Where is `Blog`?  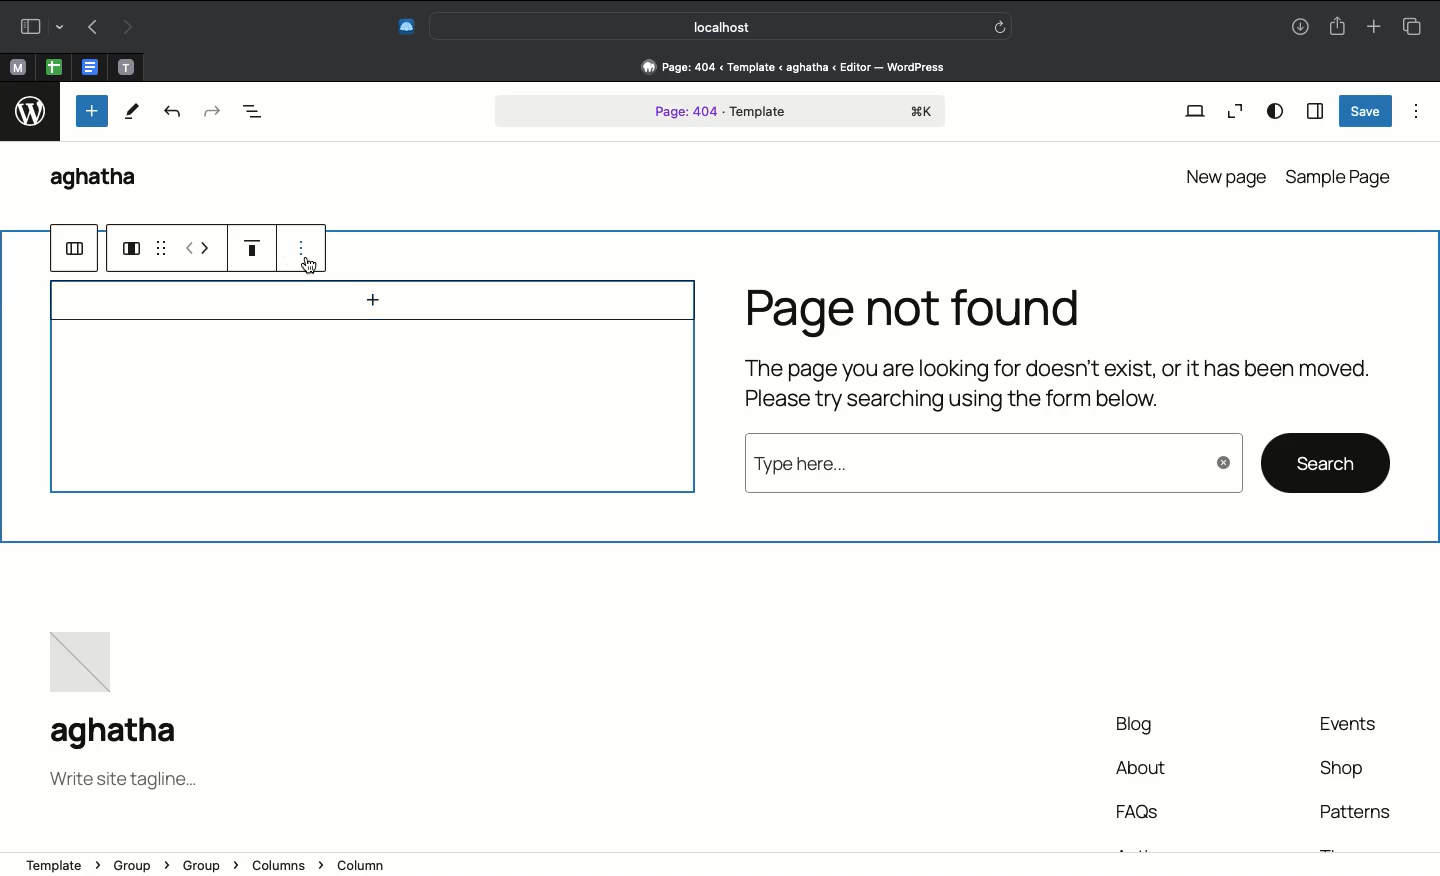 Blog is located at coordinates (1141, 728).